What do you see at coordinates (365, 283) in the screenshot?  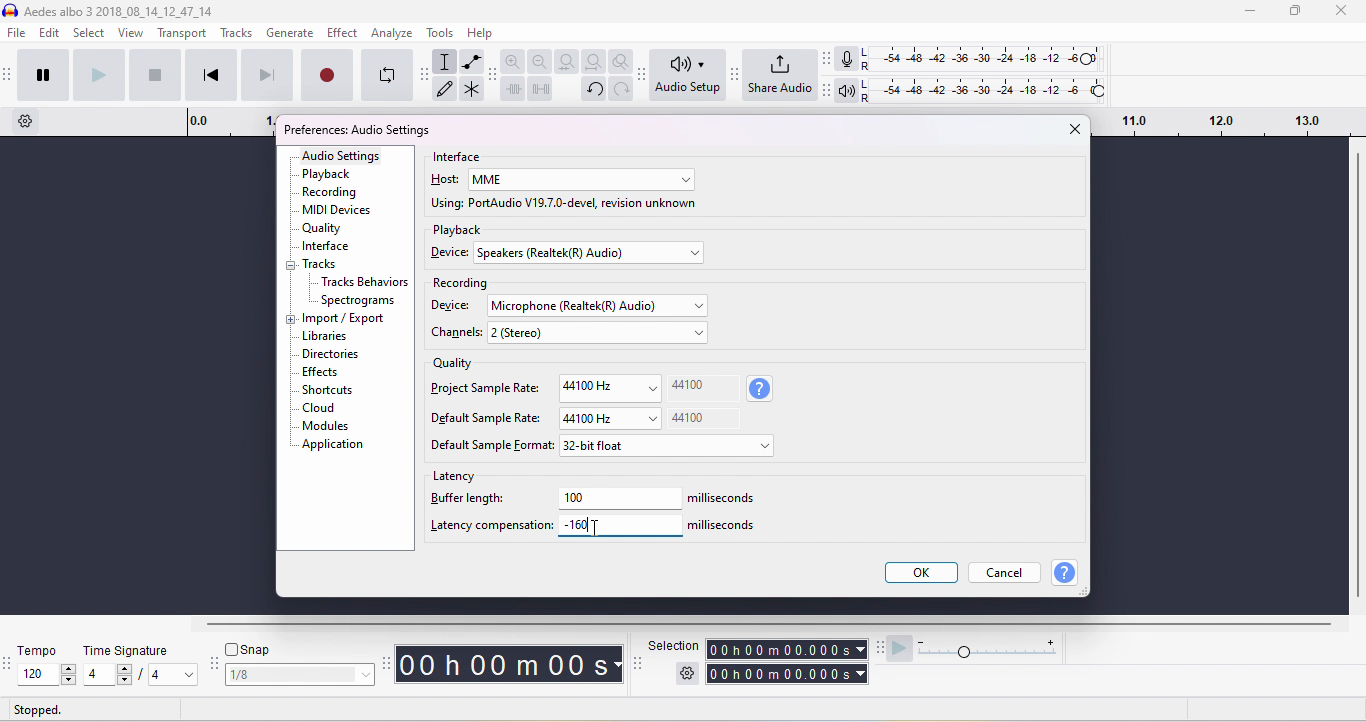 I see `Tracks behavior` at bounding box center [365, 283].